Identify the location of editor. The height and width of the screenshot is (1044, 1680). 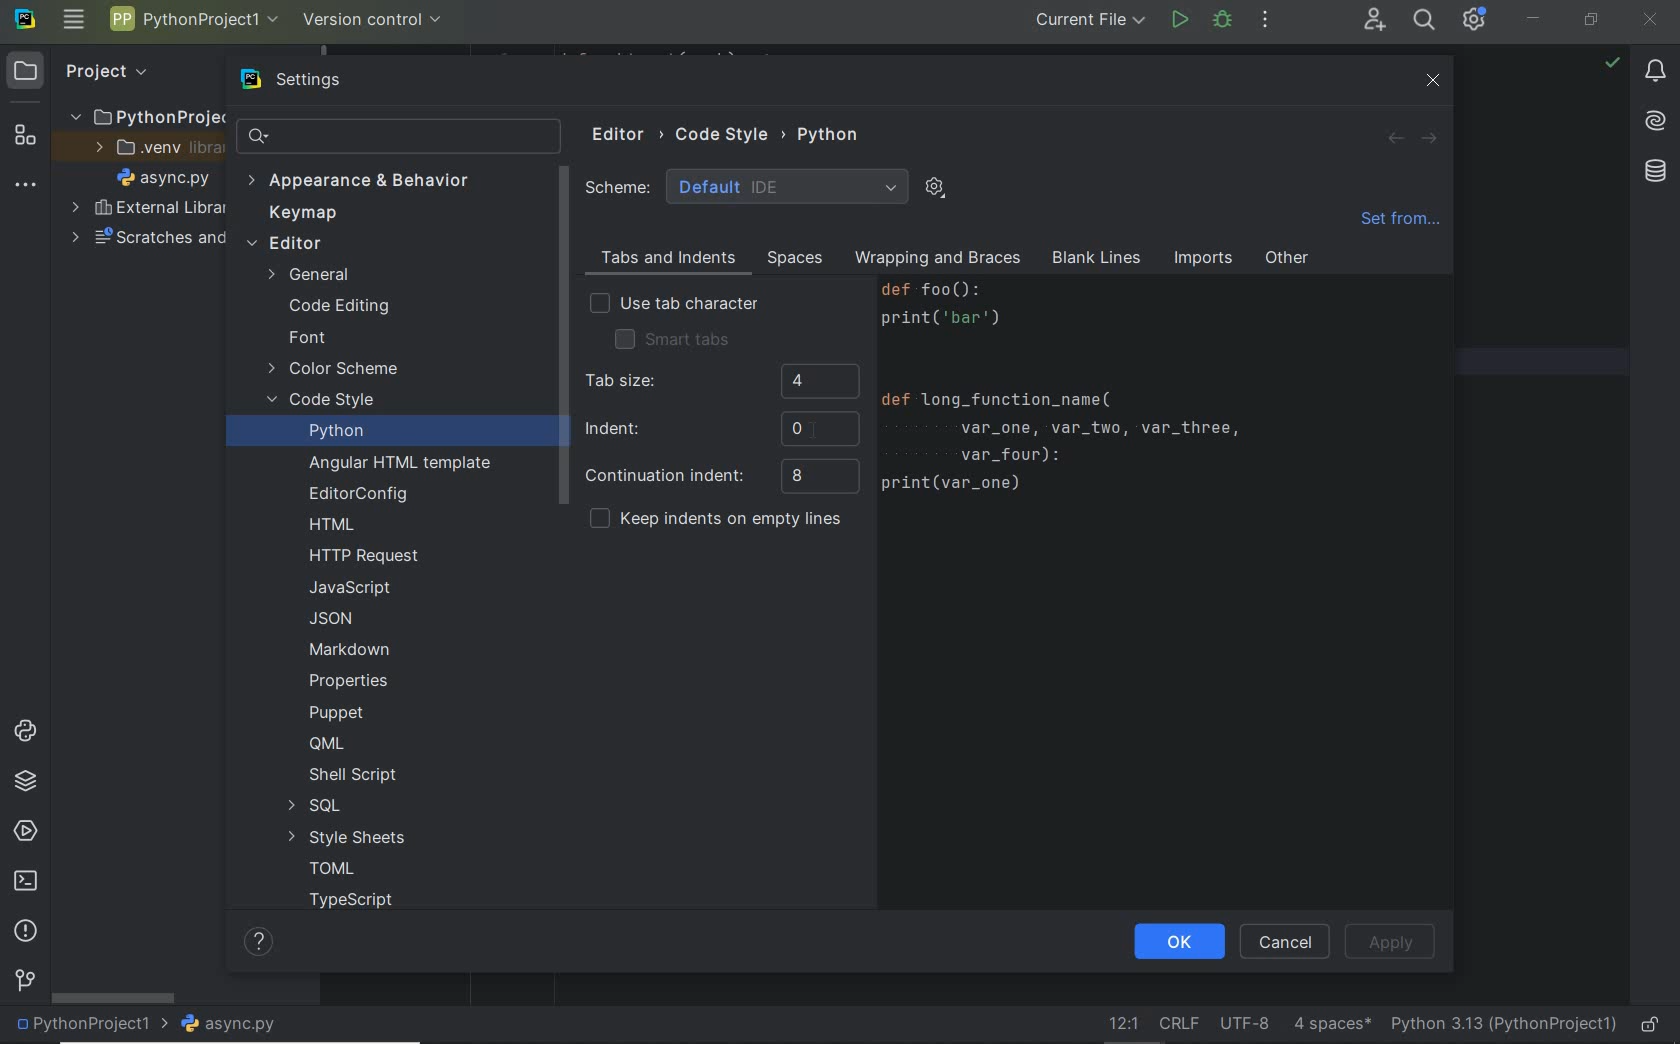
(284, 245).